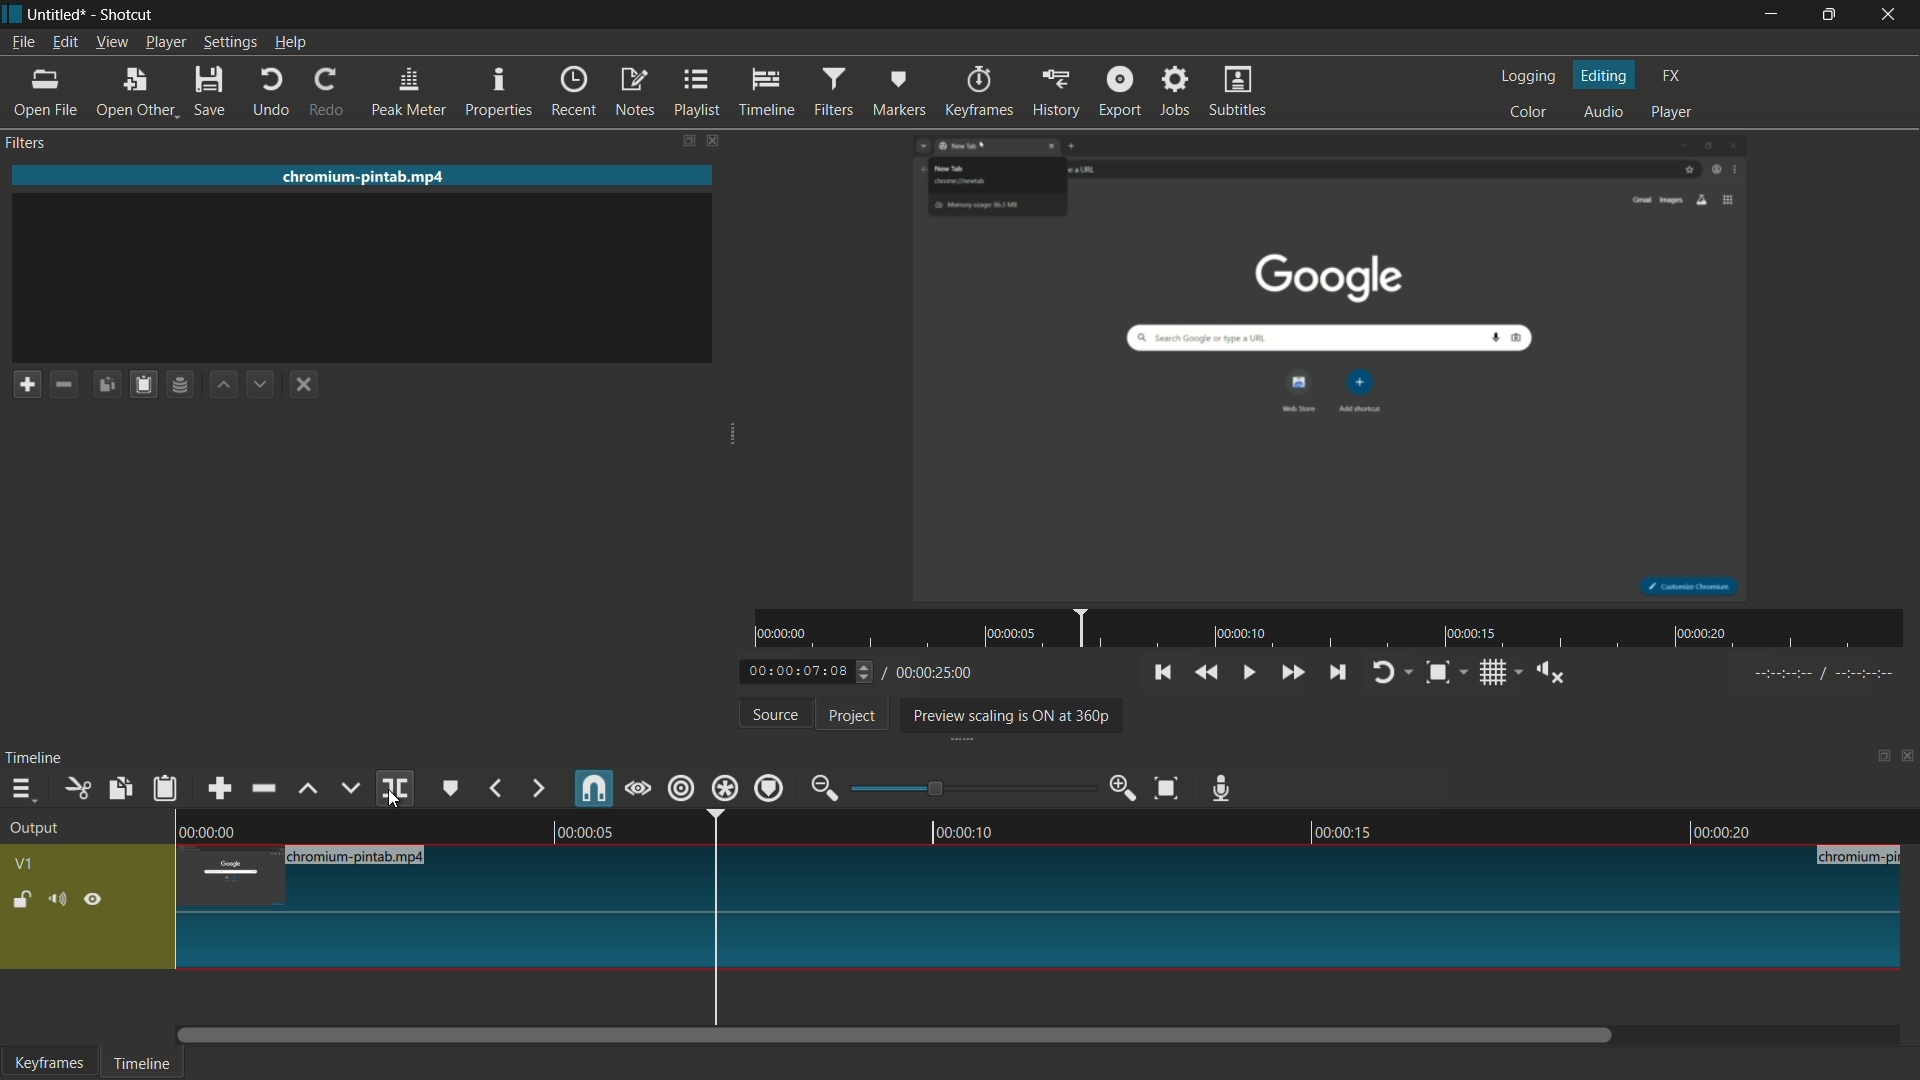  What do you see at coordinates (1604, 113) in the screenshot?
I see `audio` at bounding box center [1604, 113].